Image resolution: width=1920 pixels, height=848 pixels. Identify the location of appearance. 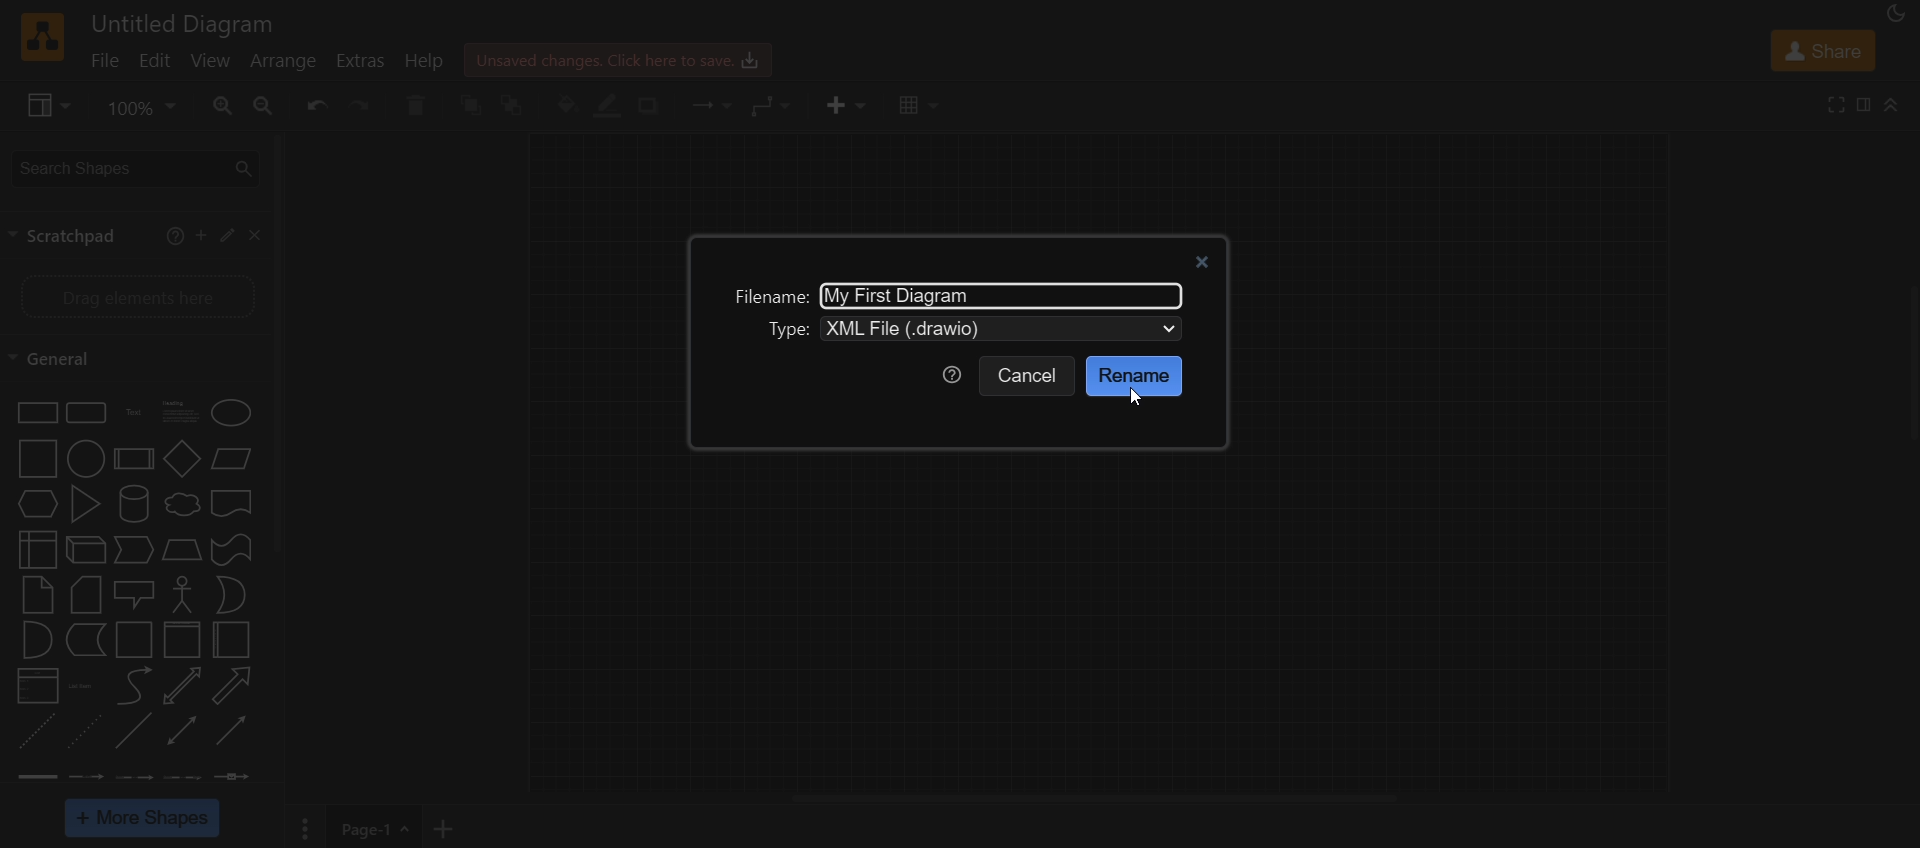
(1893, 15).